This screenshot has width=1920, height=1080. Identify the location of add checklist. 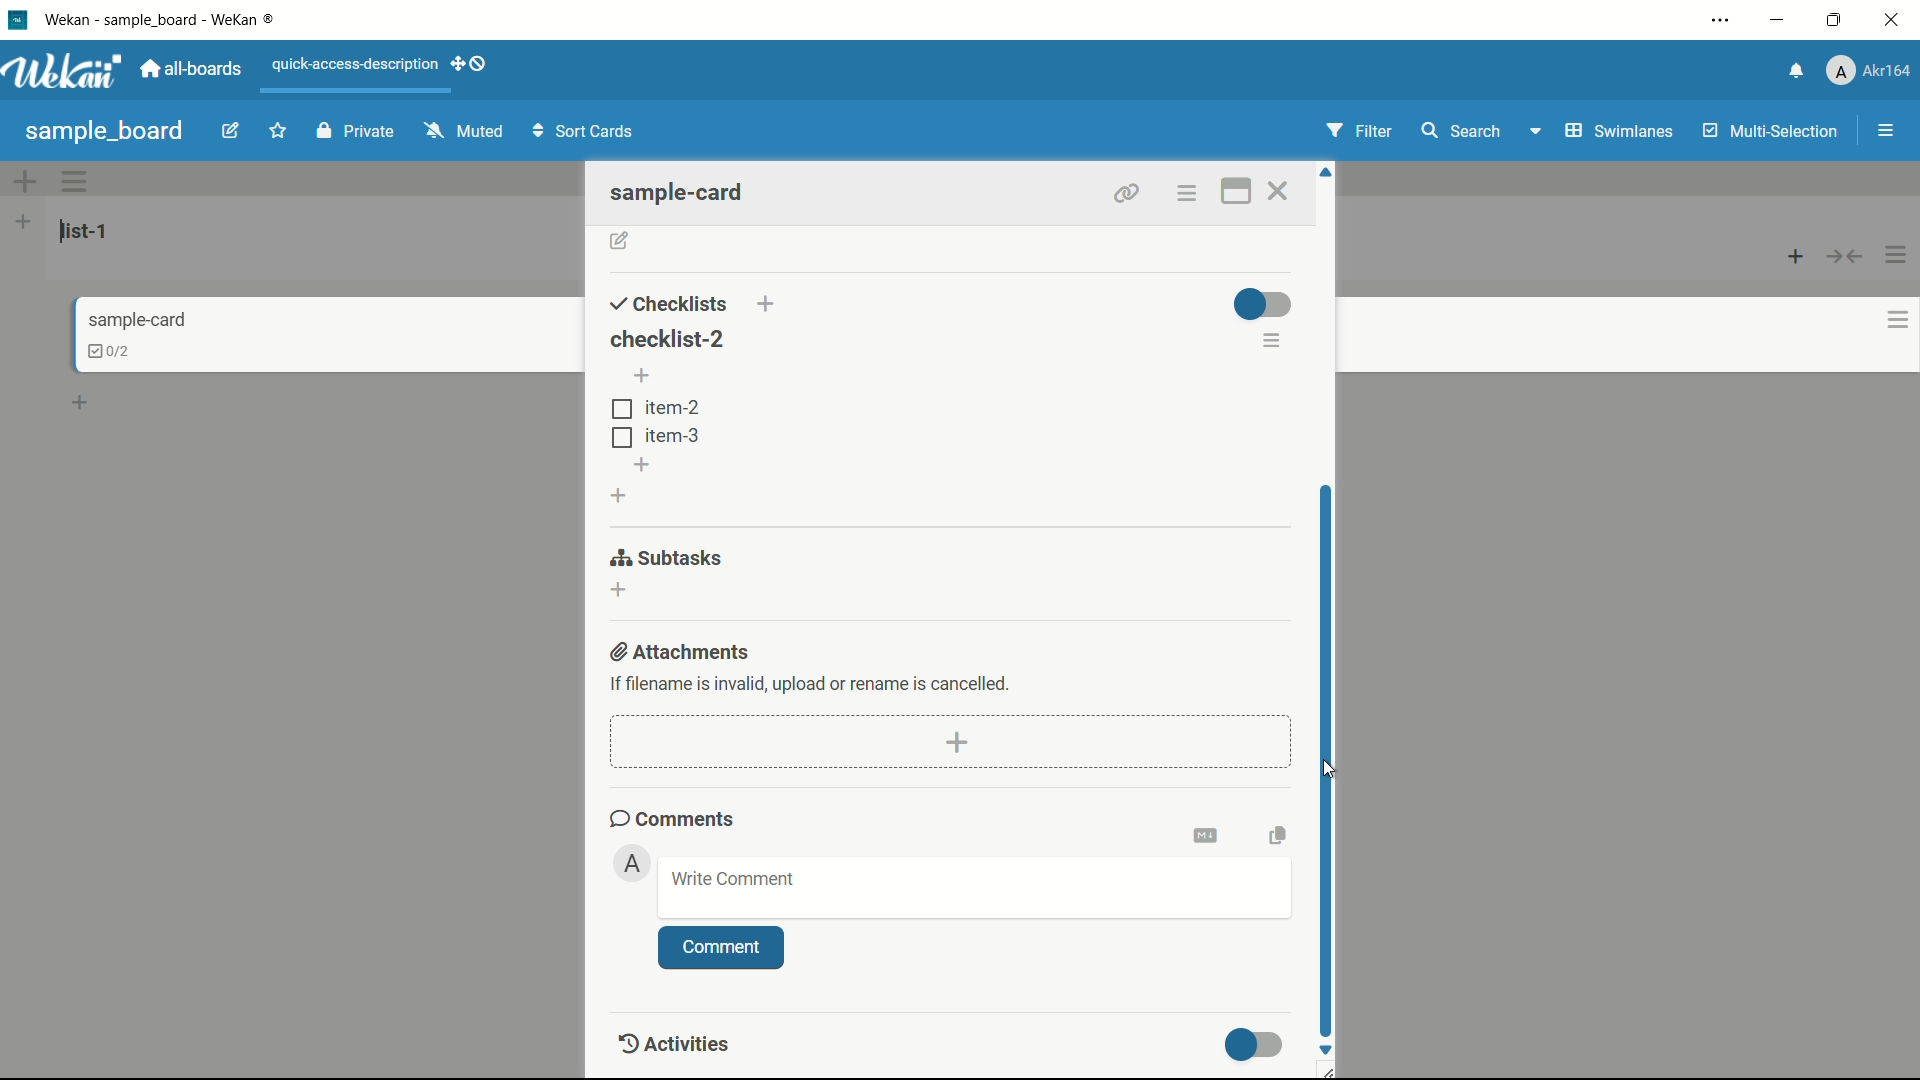
(769, 305).